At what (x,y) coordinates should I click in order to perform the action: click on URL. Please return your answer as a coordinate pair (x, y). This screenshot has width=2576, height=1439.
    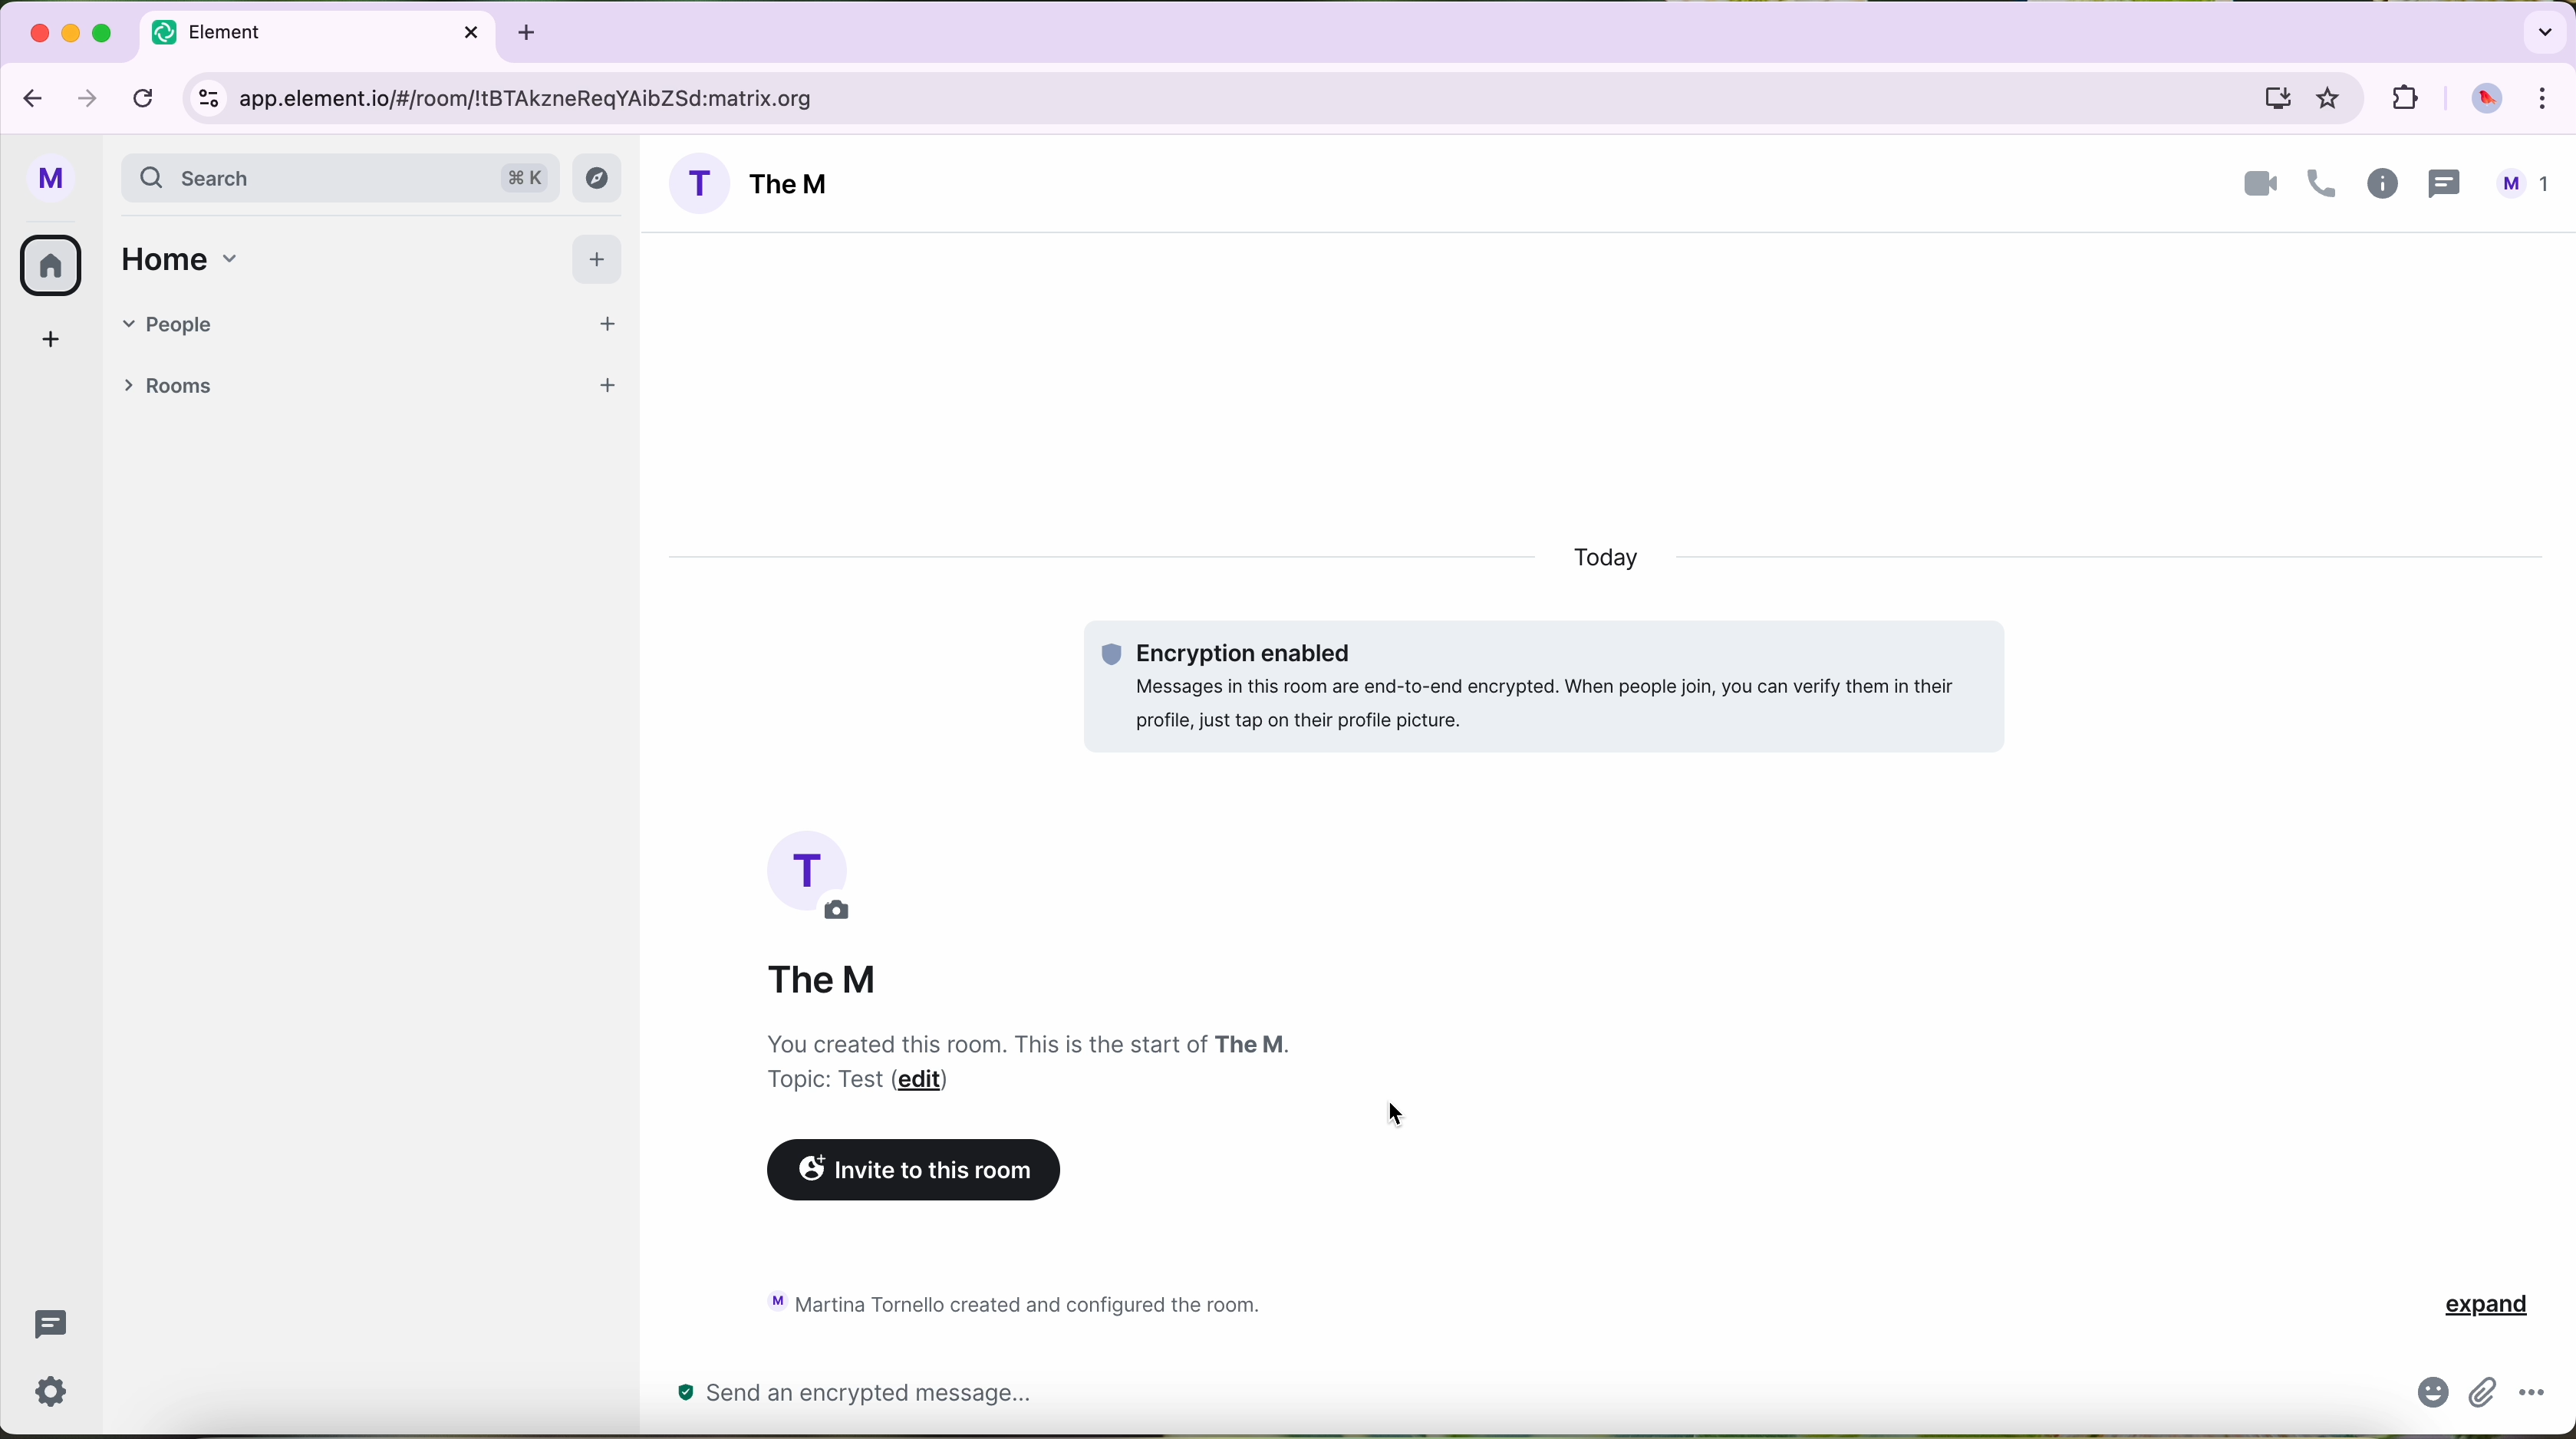
    Looking at the image, I should click on (554, 97).